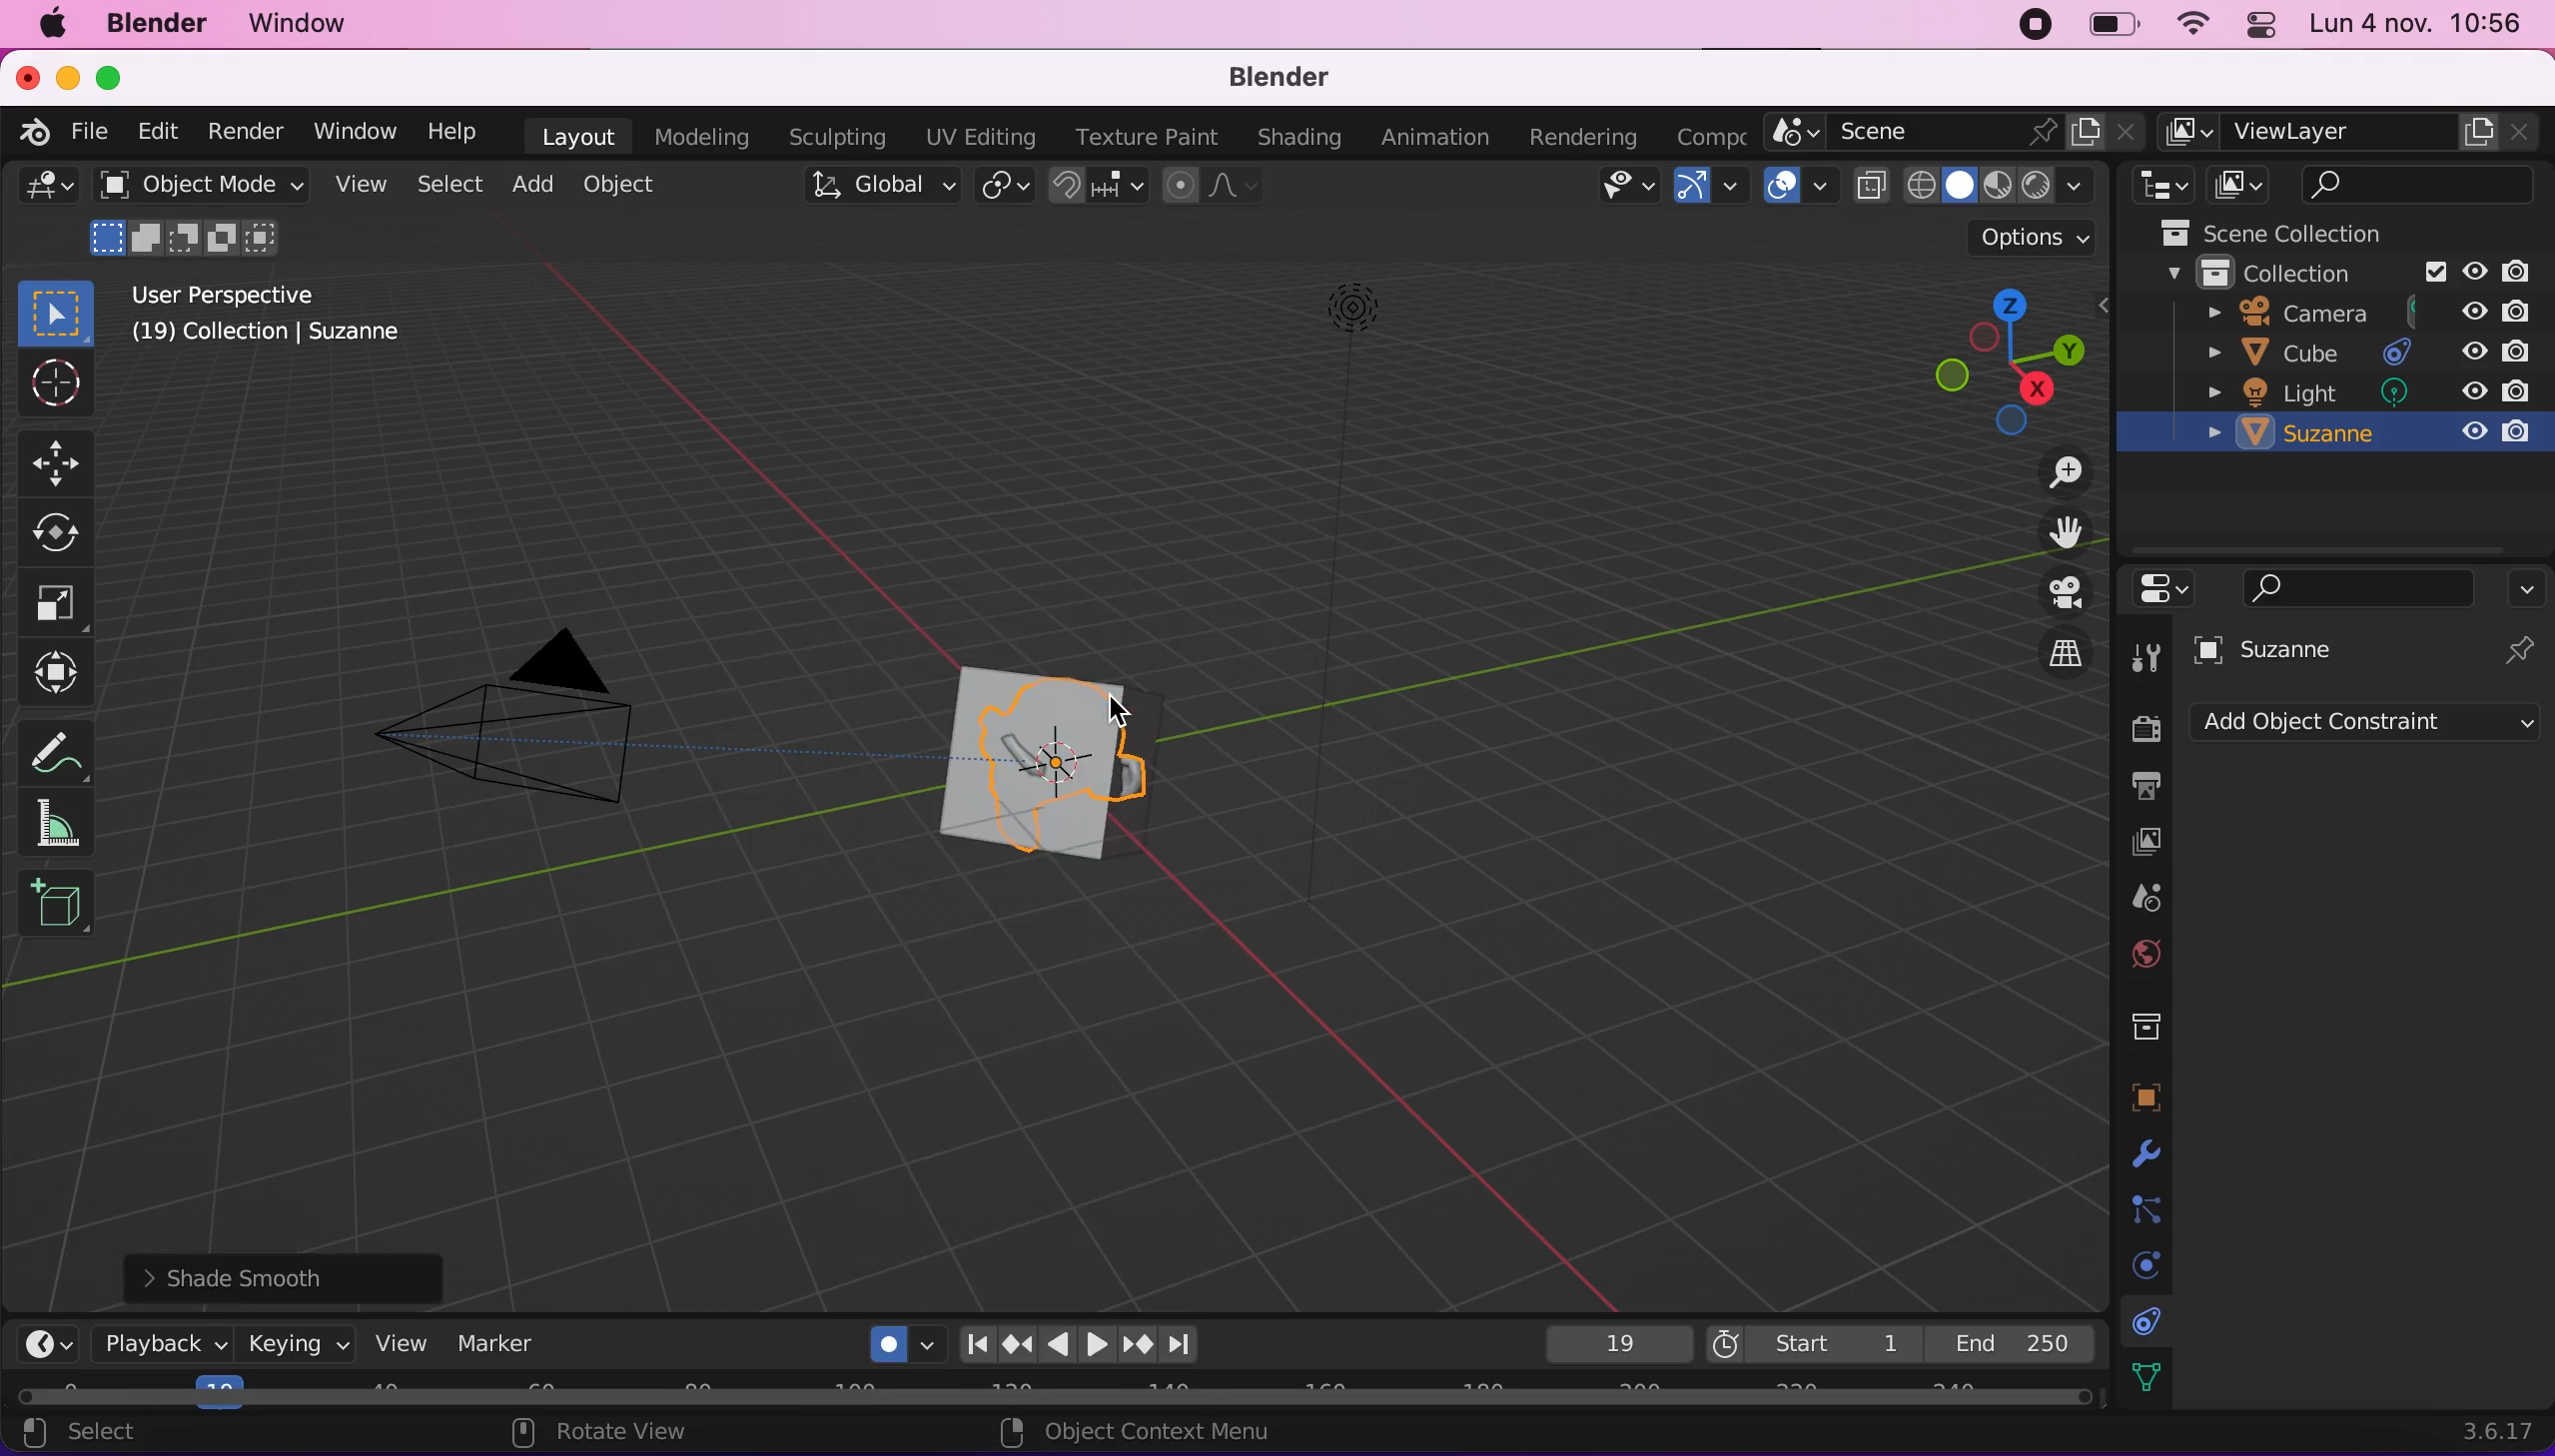 This screenshot has height=1456, width=2555. Describe the element at coordinates (1436, 137) in the screenshot. I see `animation` at that location.